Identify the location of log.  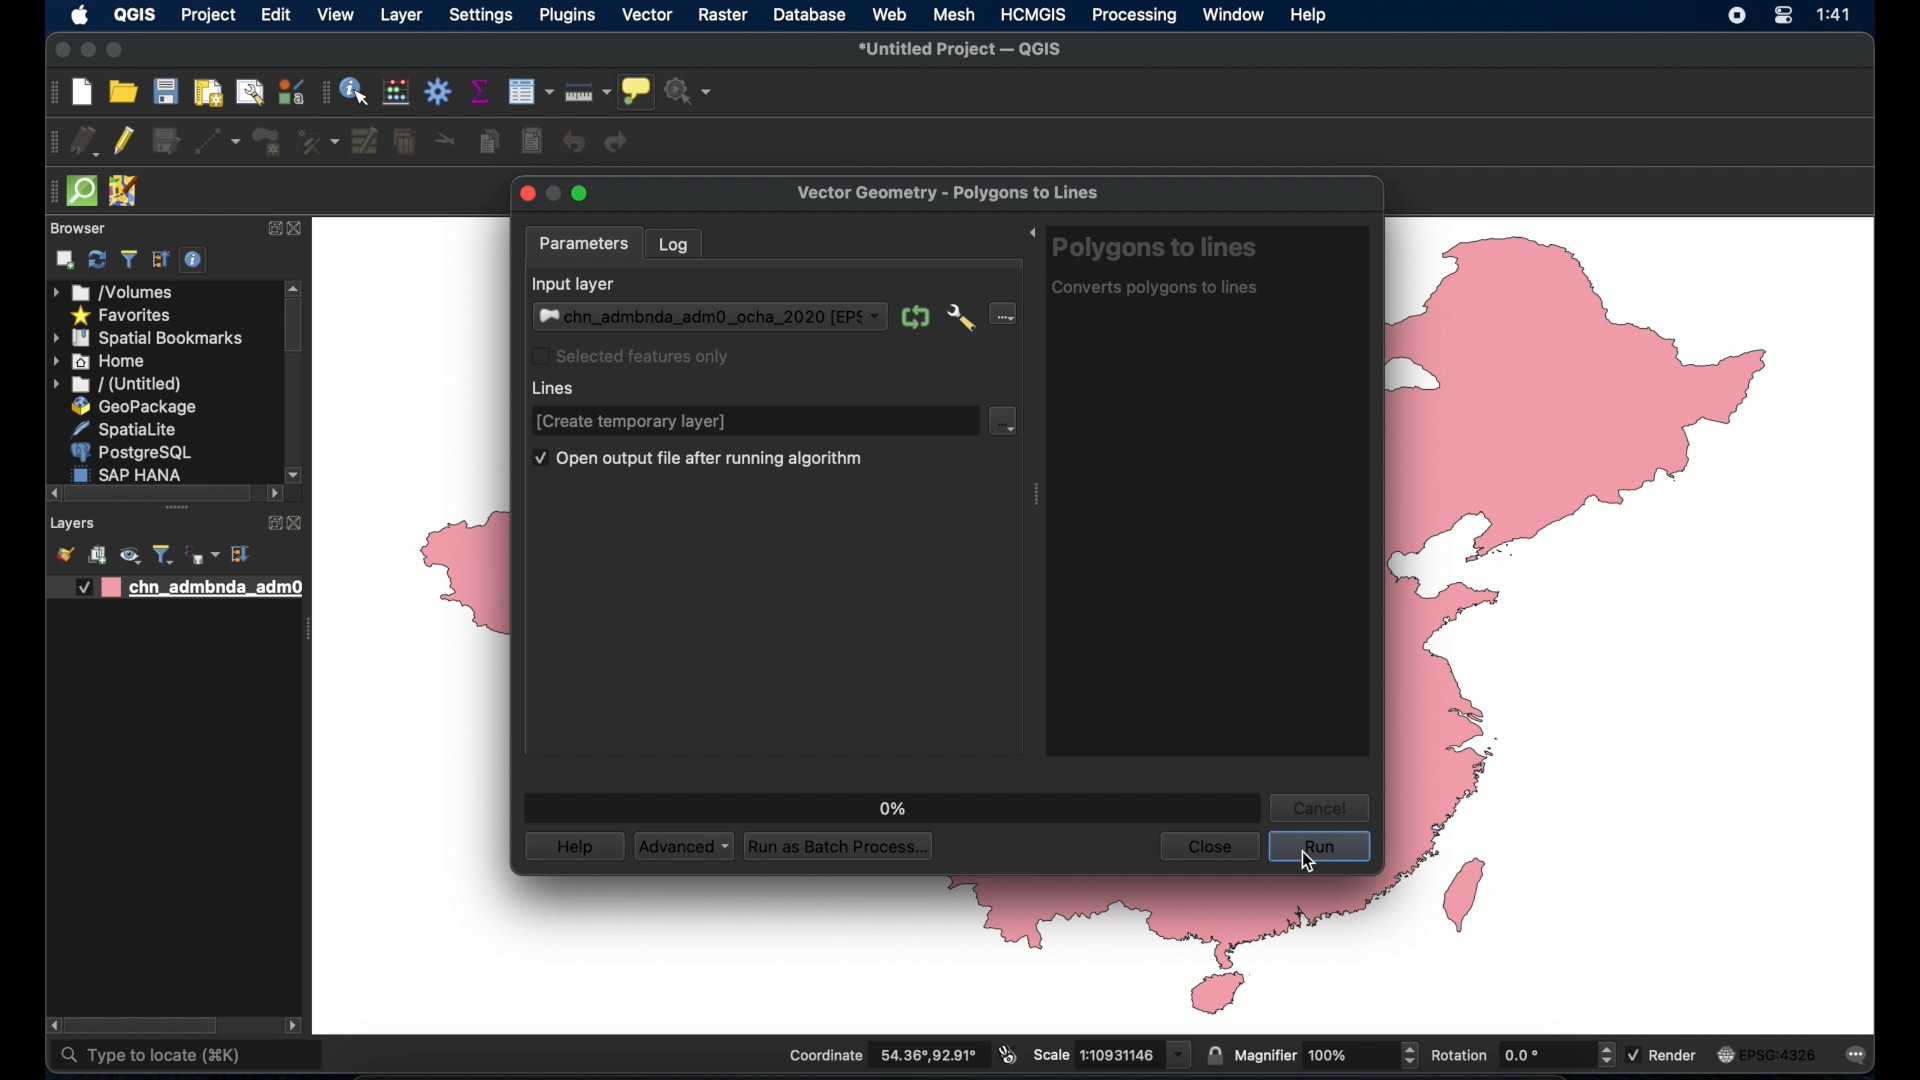
(673, 243).